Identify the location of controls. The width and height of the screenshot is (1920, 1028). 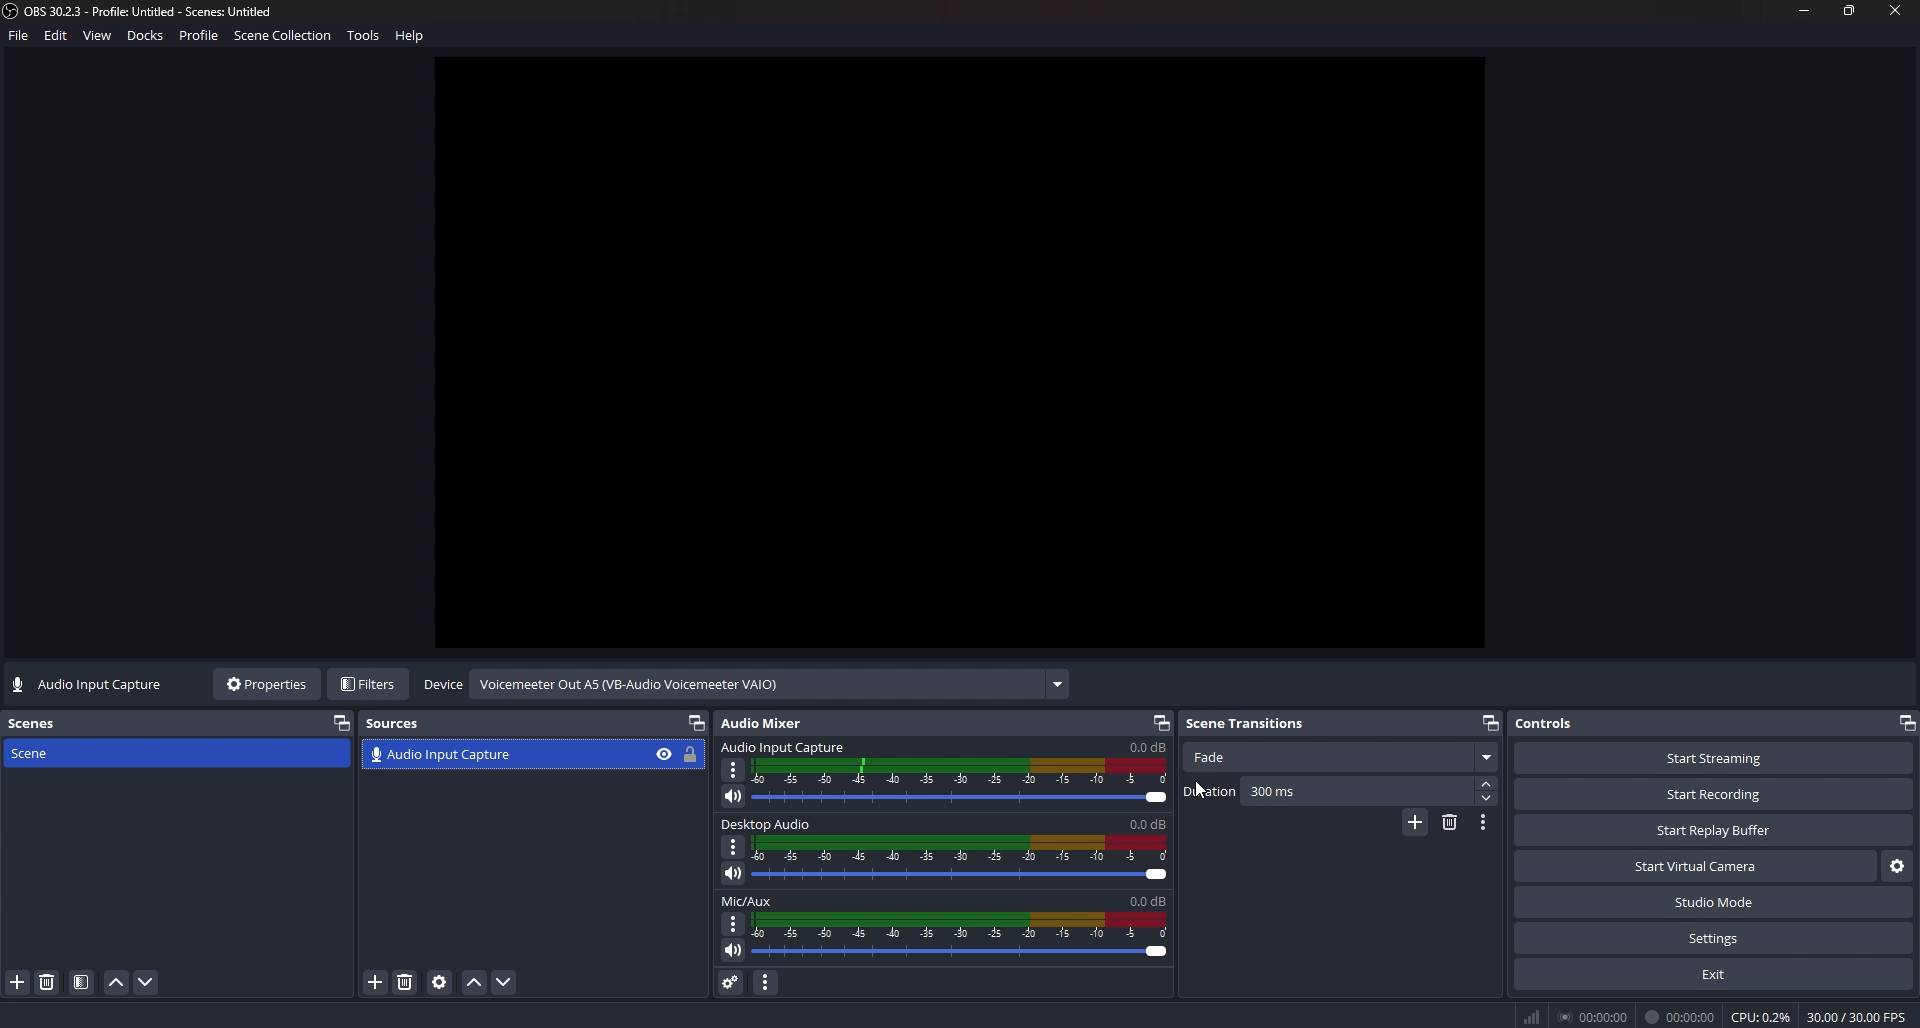
(1563, 723).